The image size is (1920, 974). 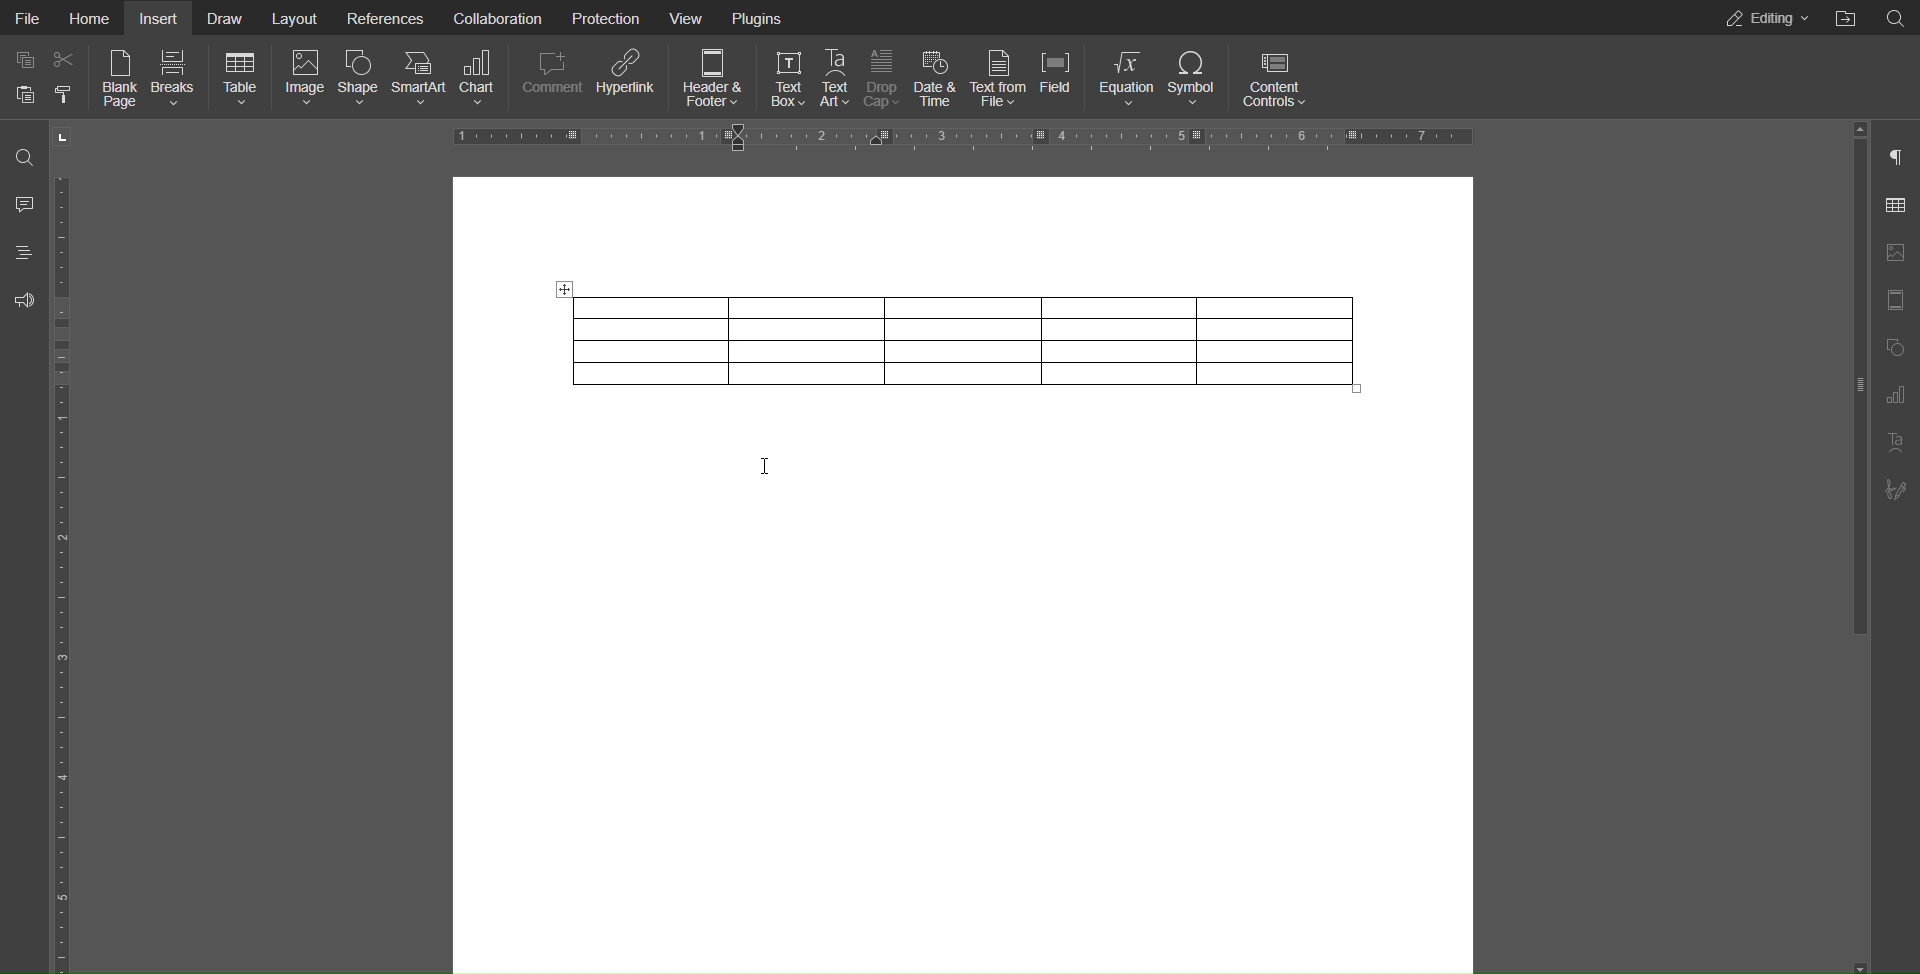 What do you see at coordinates (23, 157) in the screenshot?
I see `Search` at bounding box center [23, 157].